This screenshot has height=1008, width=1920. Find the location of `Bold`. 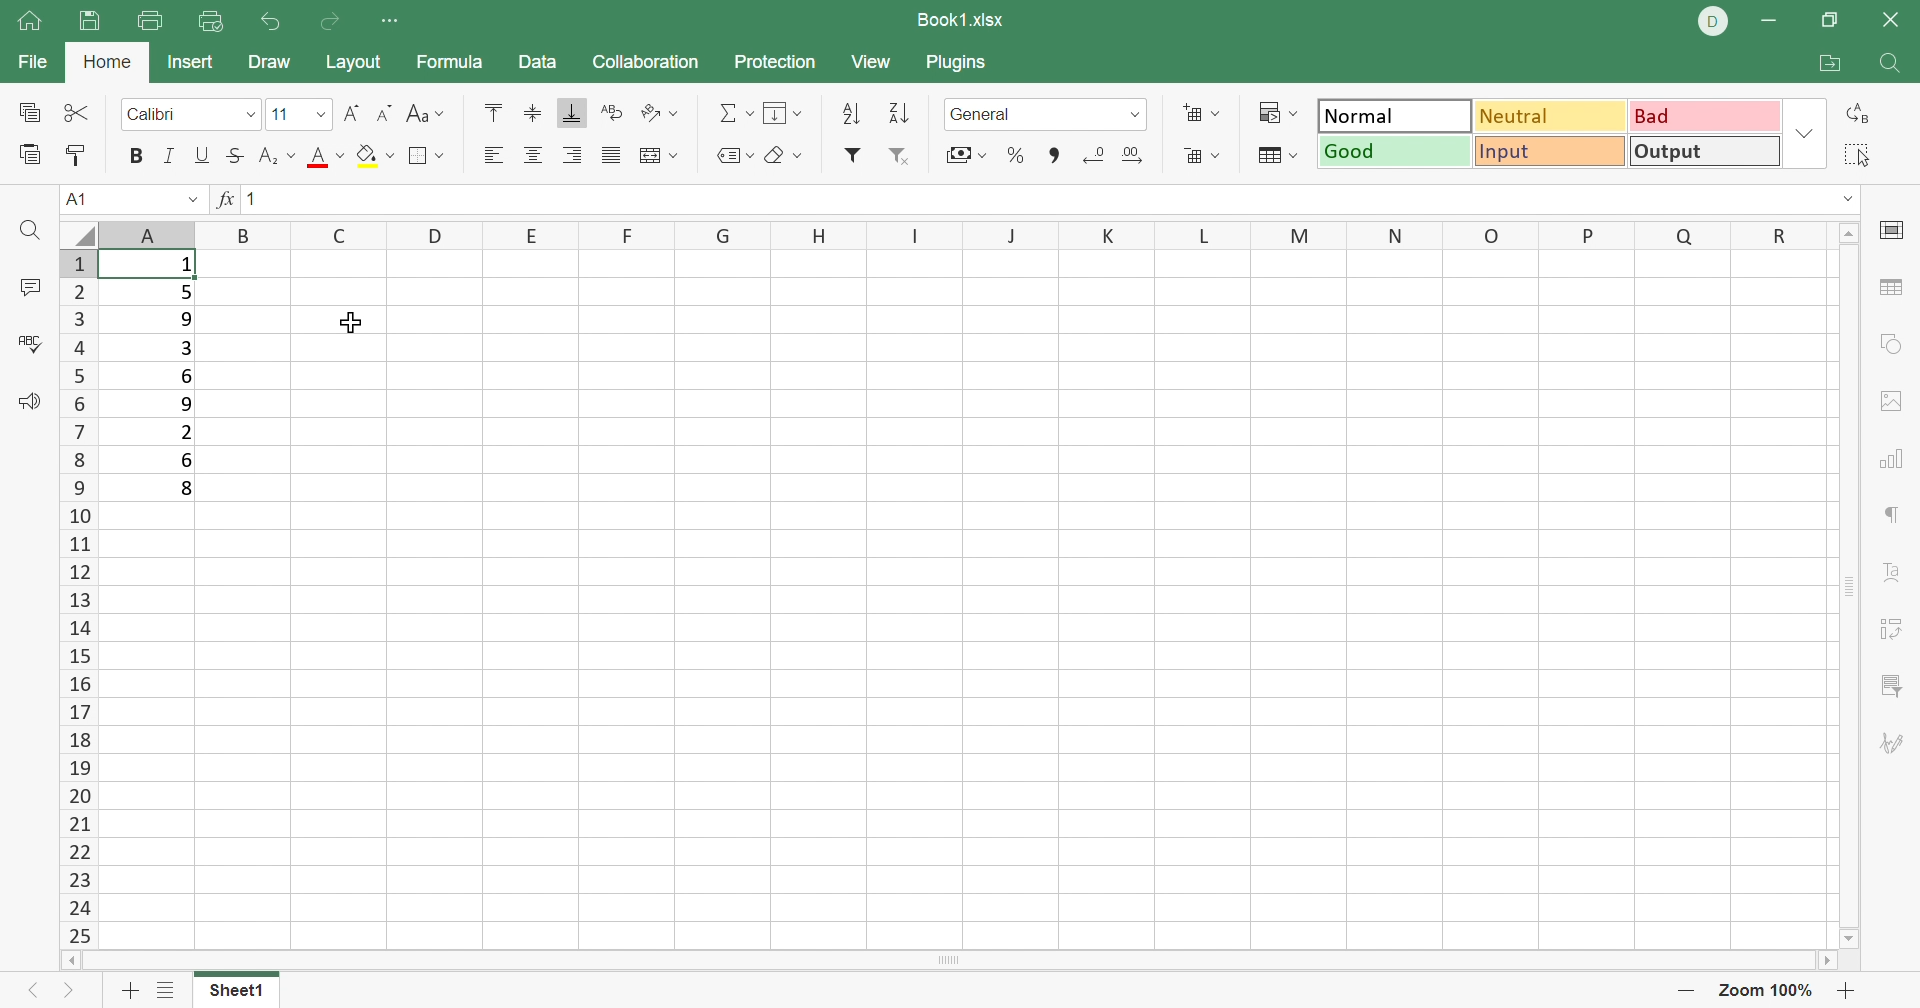

Bold is located at coordinates (133, 154).